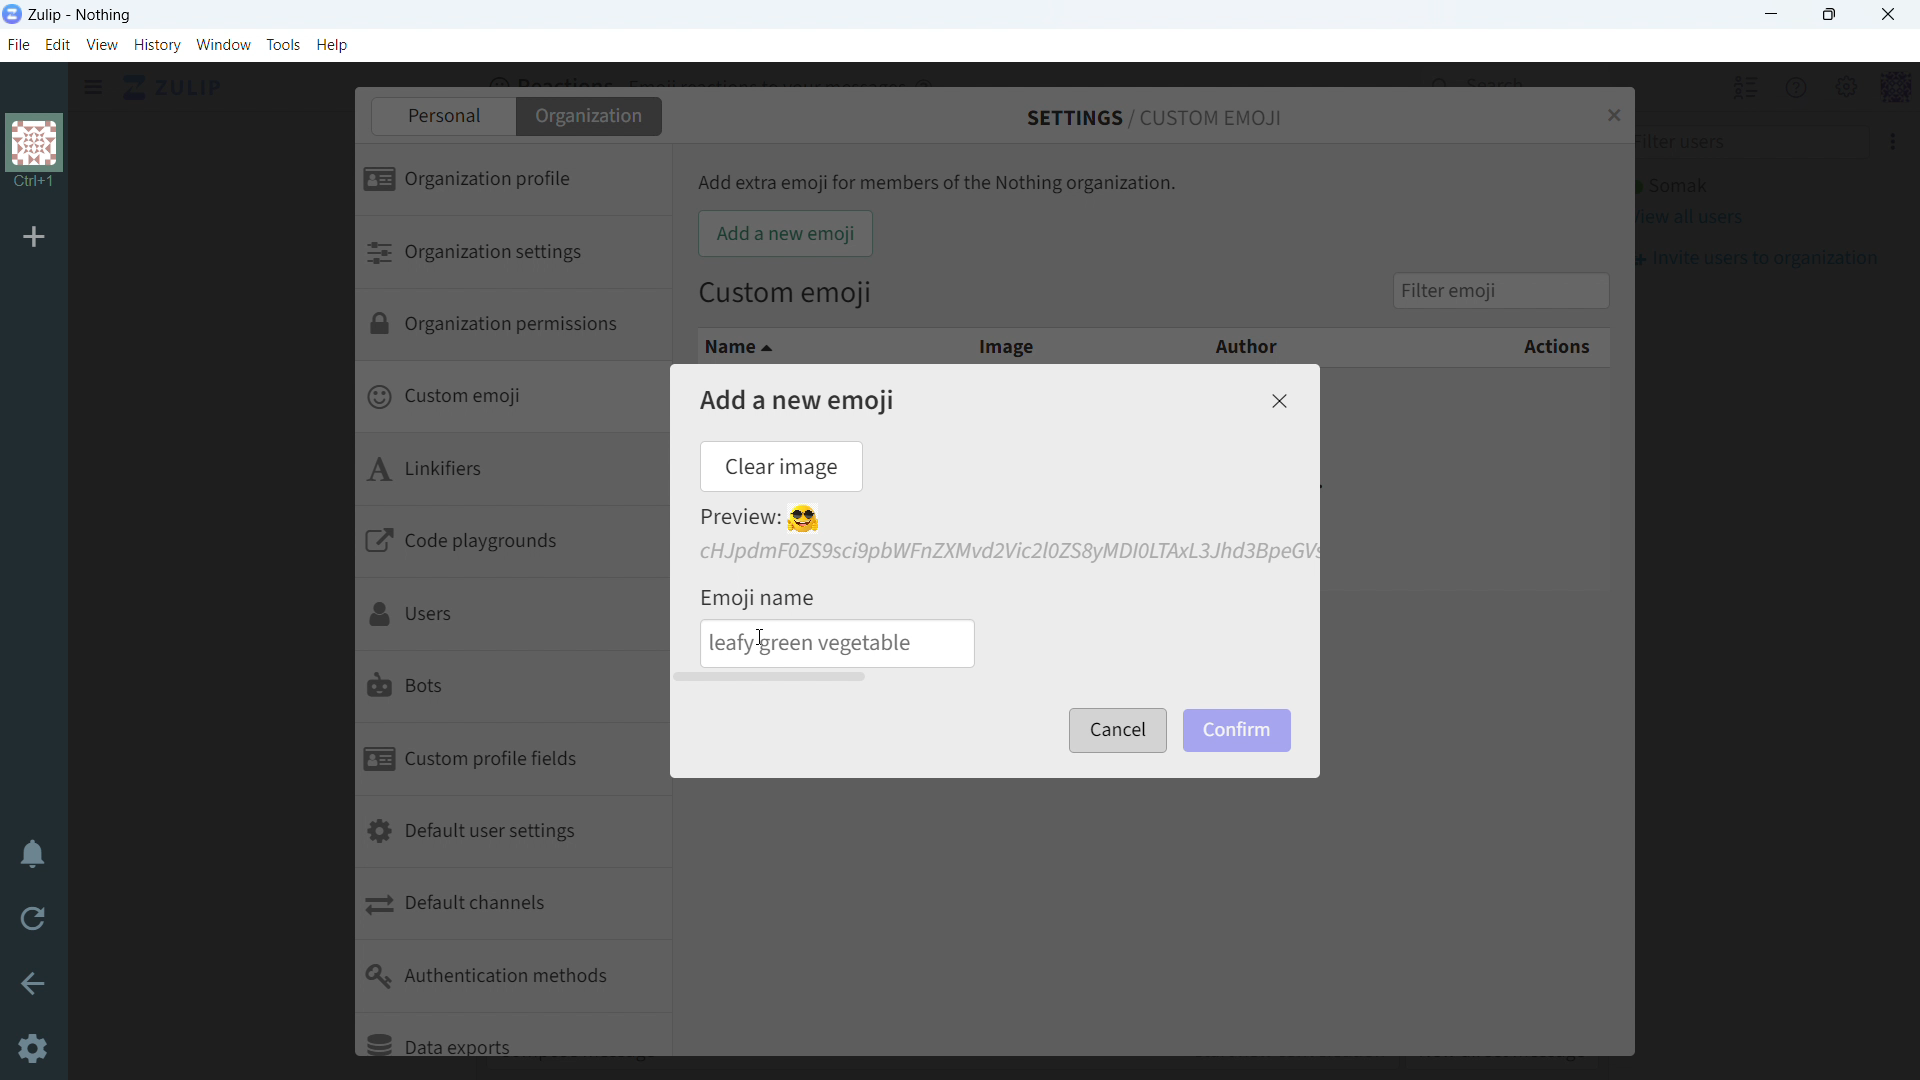 The width and height of the screenshot is (1920, 1080). I want to click on scroll up, so click(1908, 73).